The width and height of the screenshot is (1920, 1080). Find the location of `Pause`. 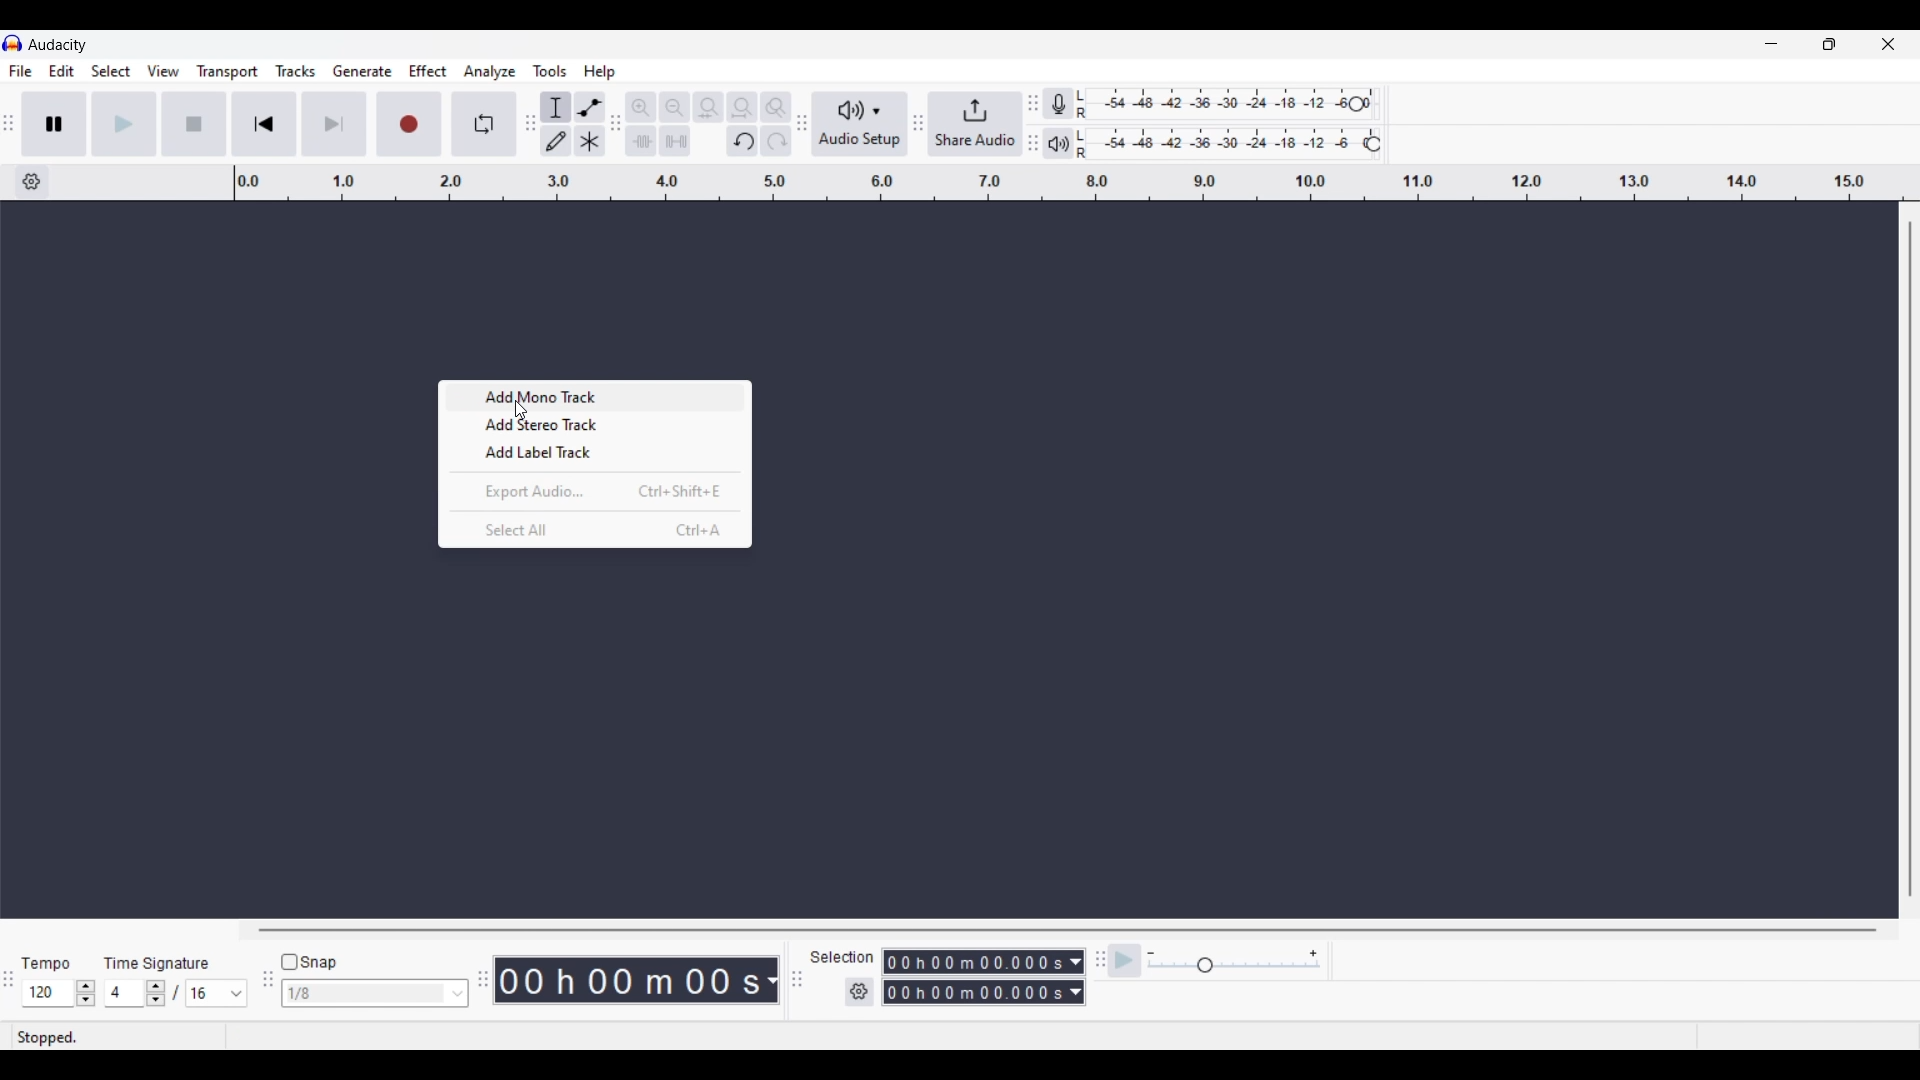

Pause is located at coordinates (54, 123).